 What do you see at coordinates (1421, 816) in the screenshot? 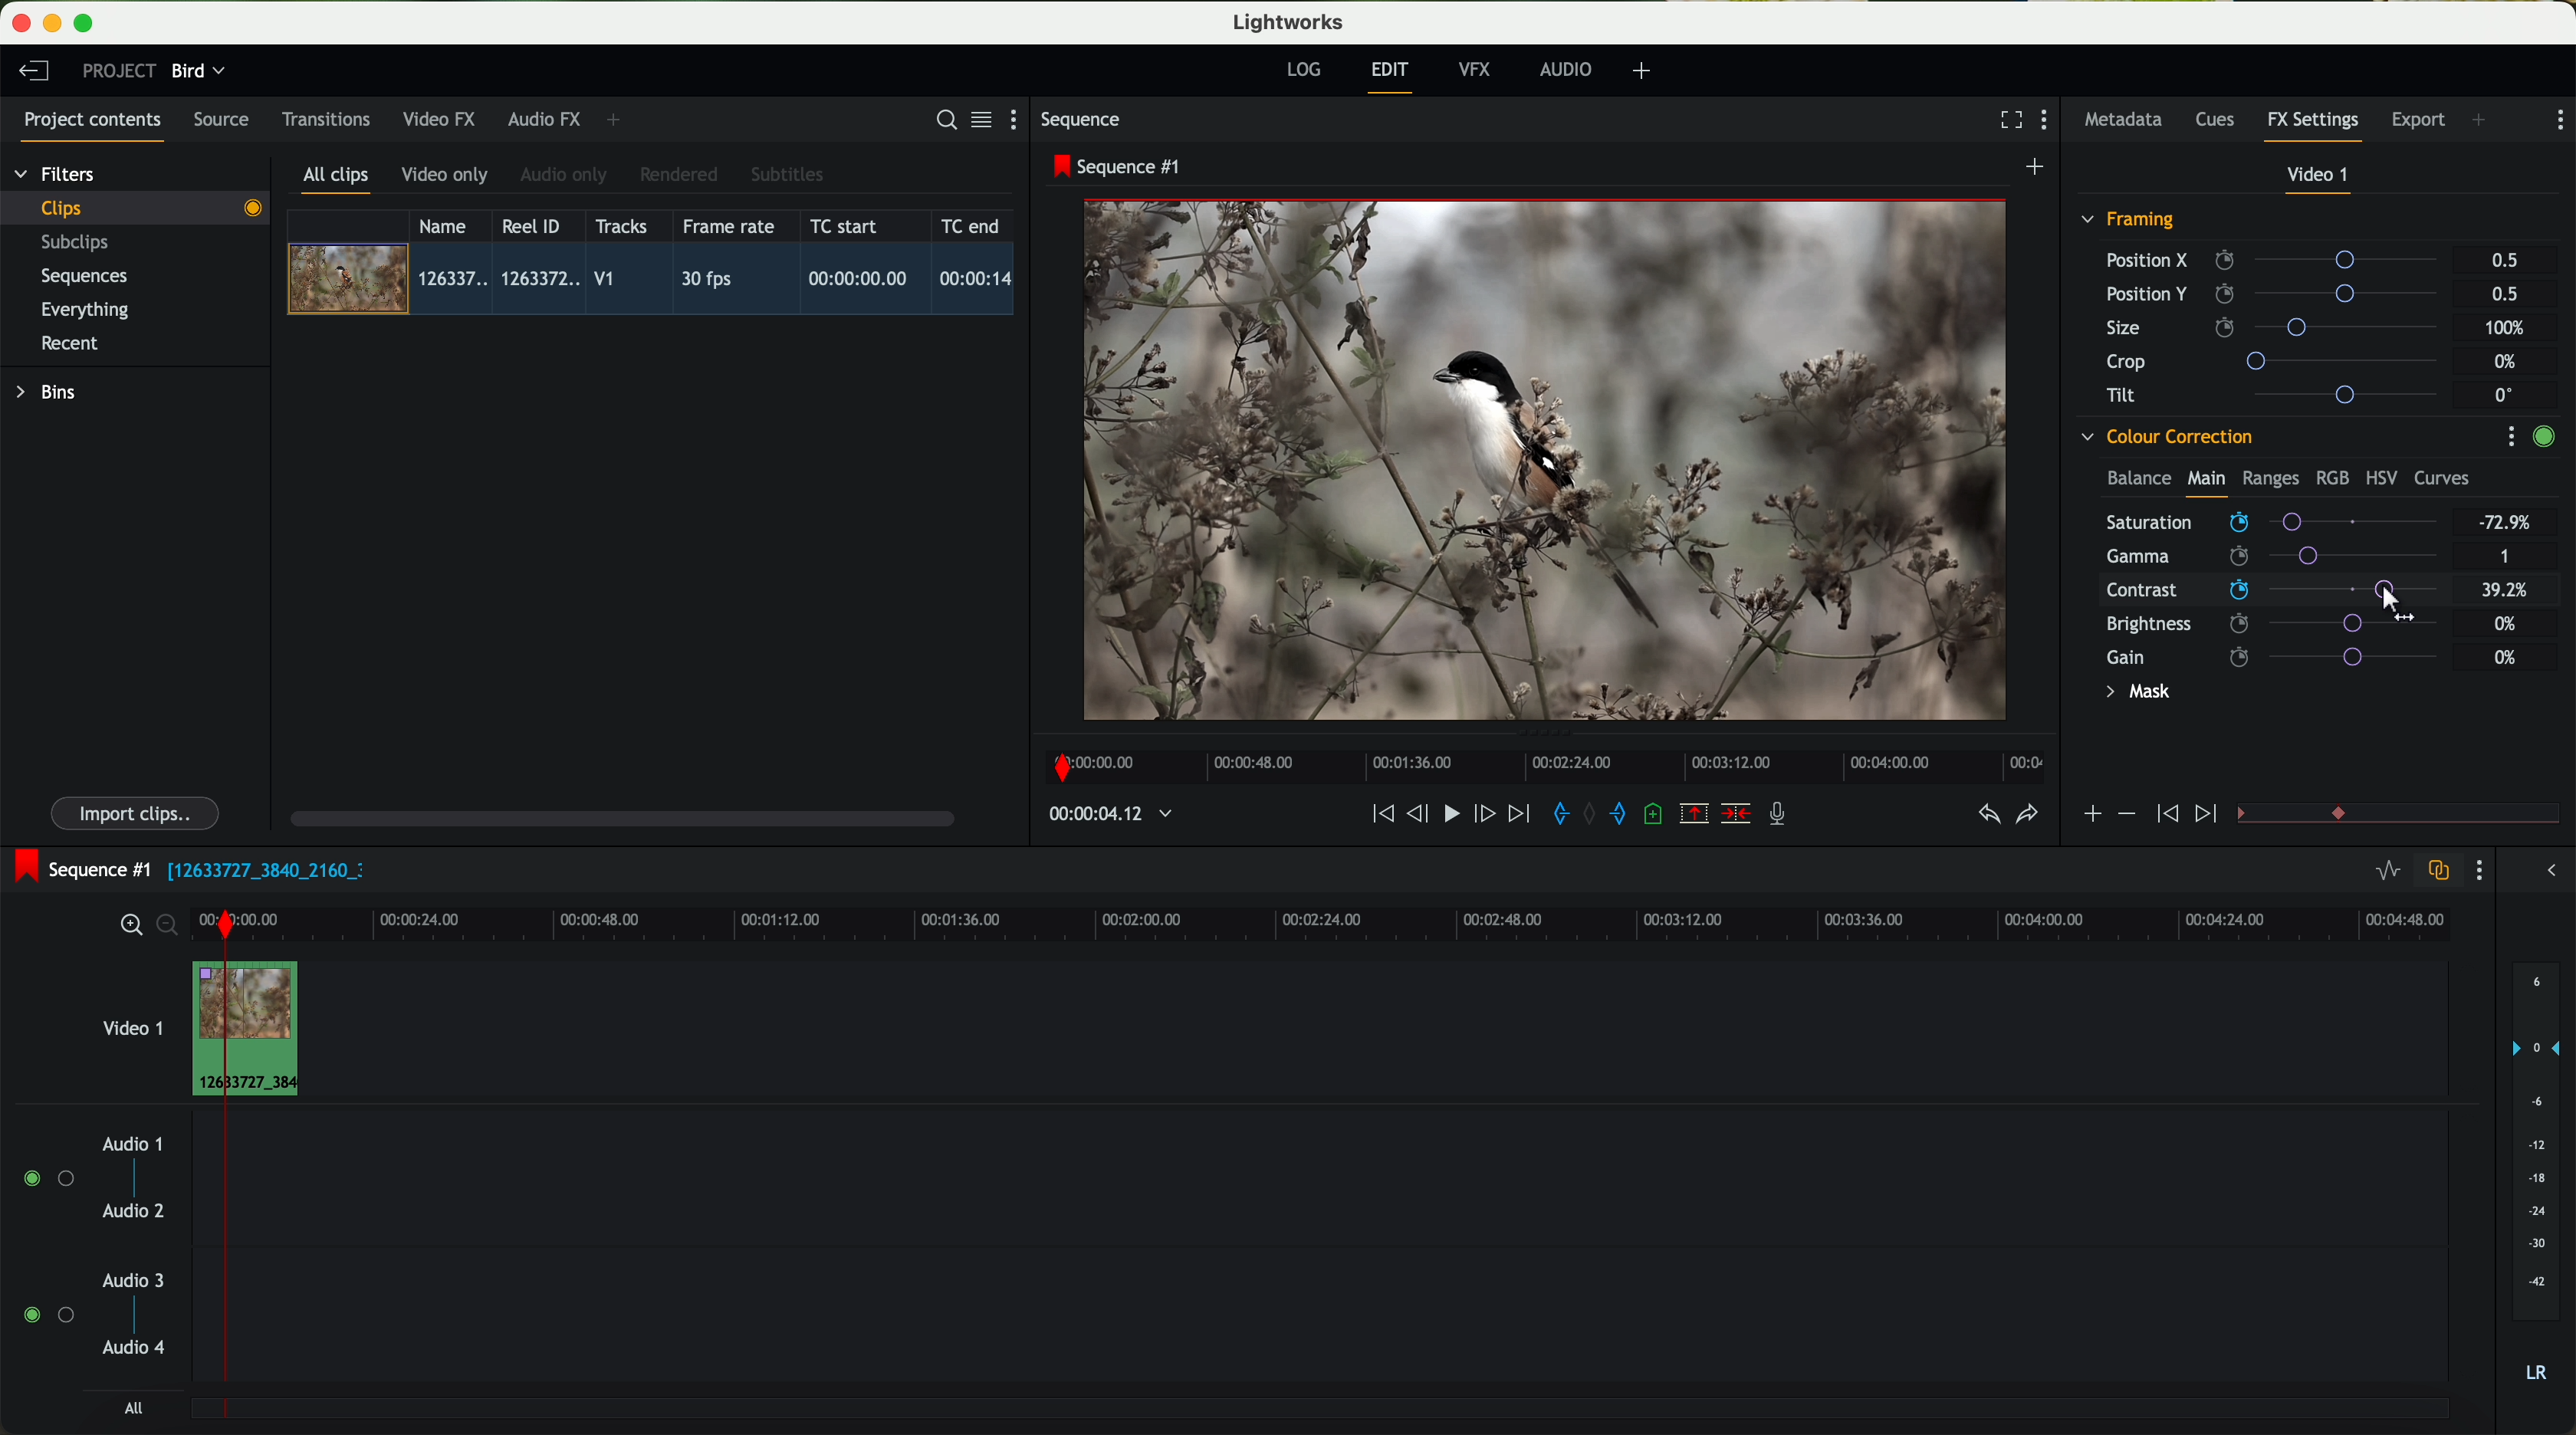
I see `nudge one frame back` at bounding box center [1421, 816].